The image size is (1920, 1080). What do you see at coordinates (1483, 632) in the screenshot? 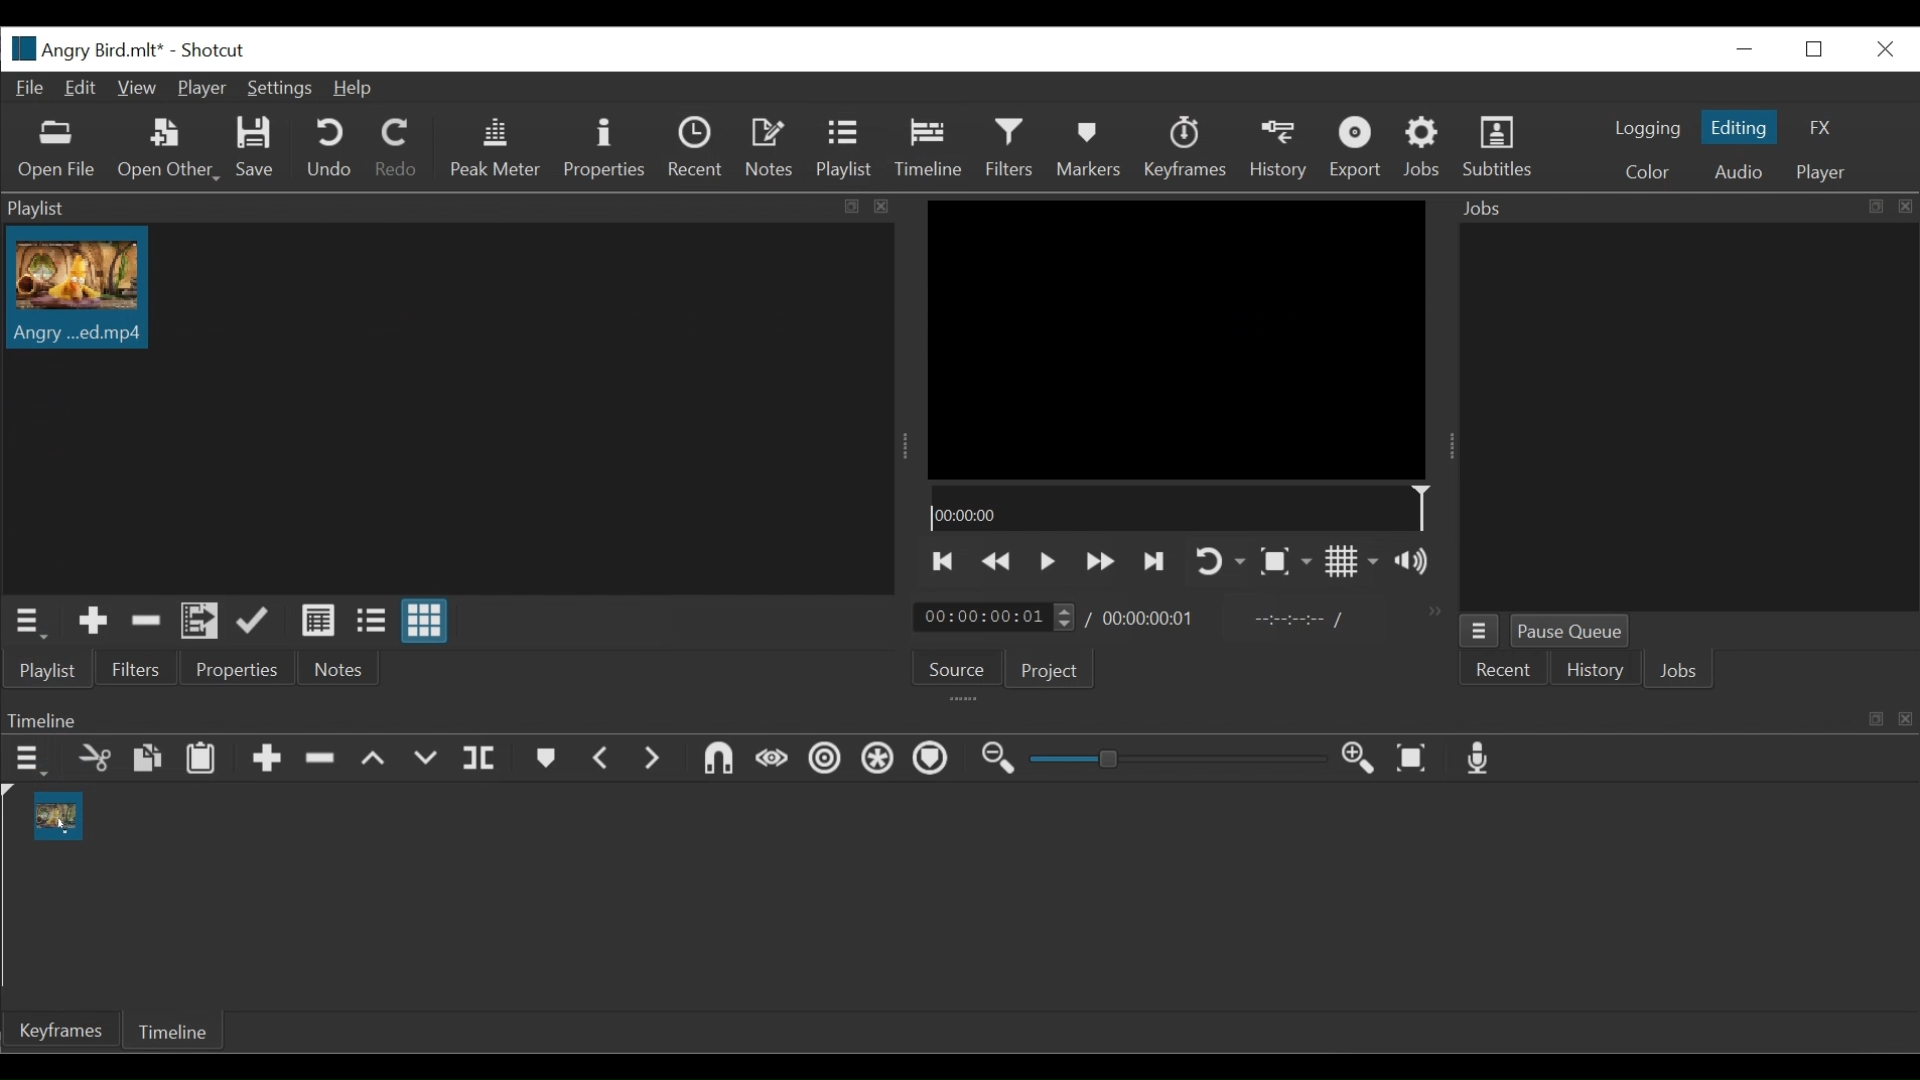
I see `Job menu` at bounding box center [1483, 632].